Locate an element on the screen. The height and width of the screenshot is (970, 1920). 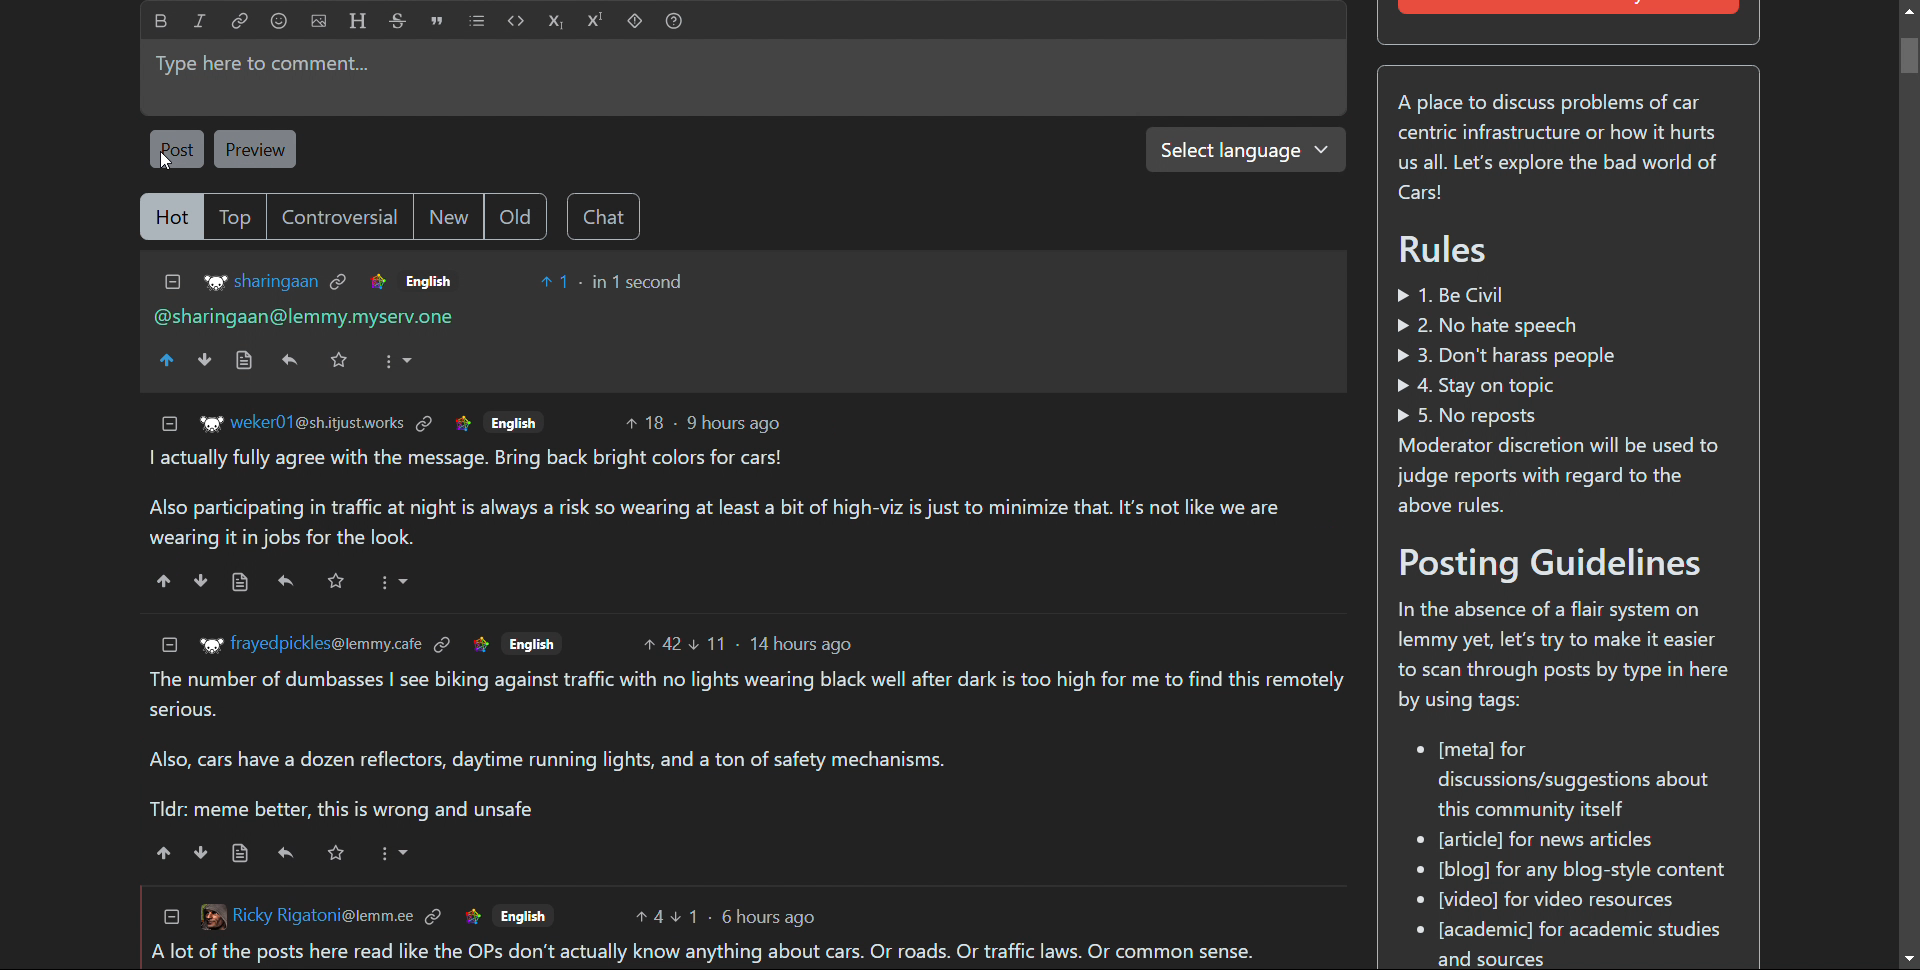
Downvote 1 is located at coordinates (687, 918).